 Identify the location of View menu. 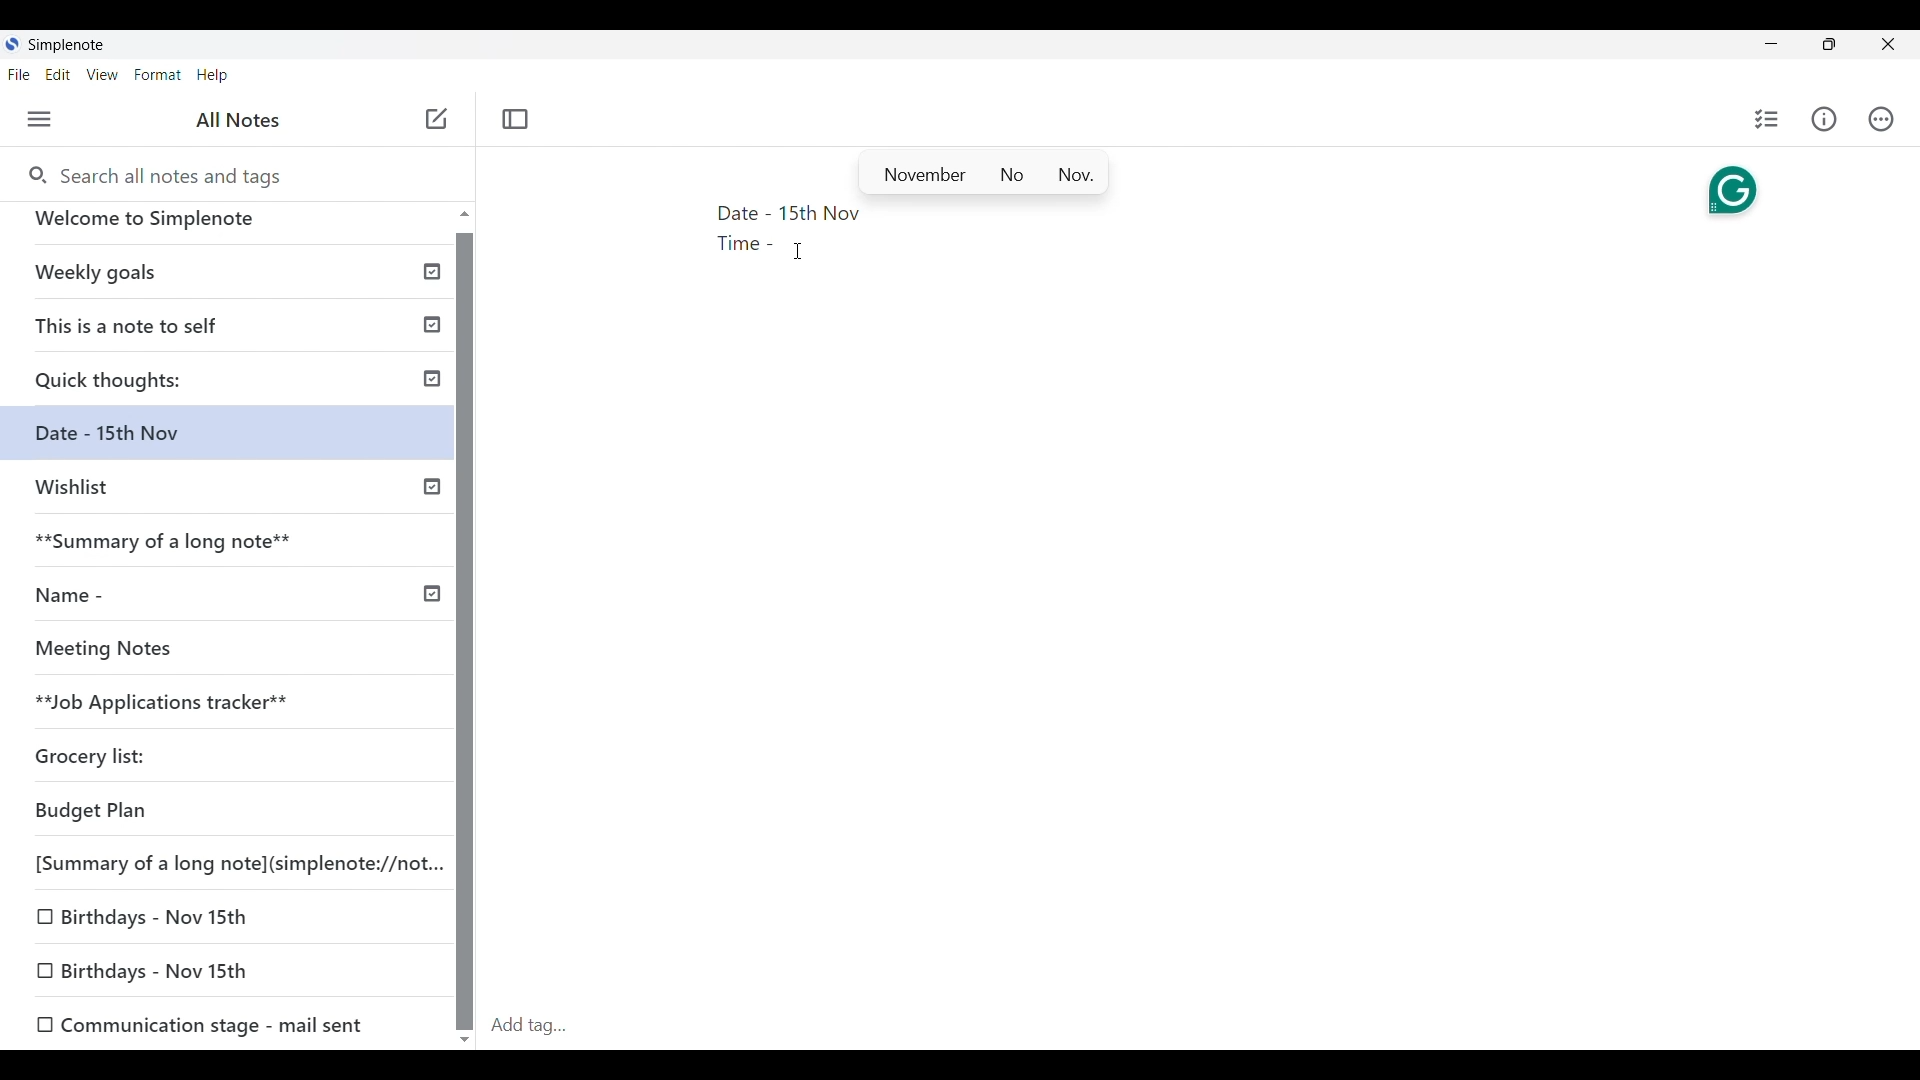
(103, 74).